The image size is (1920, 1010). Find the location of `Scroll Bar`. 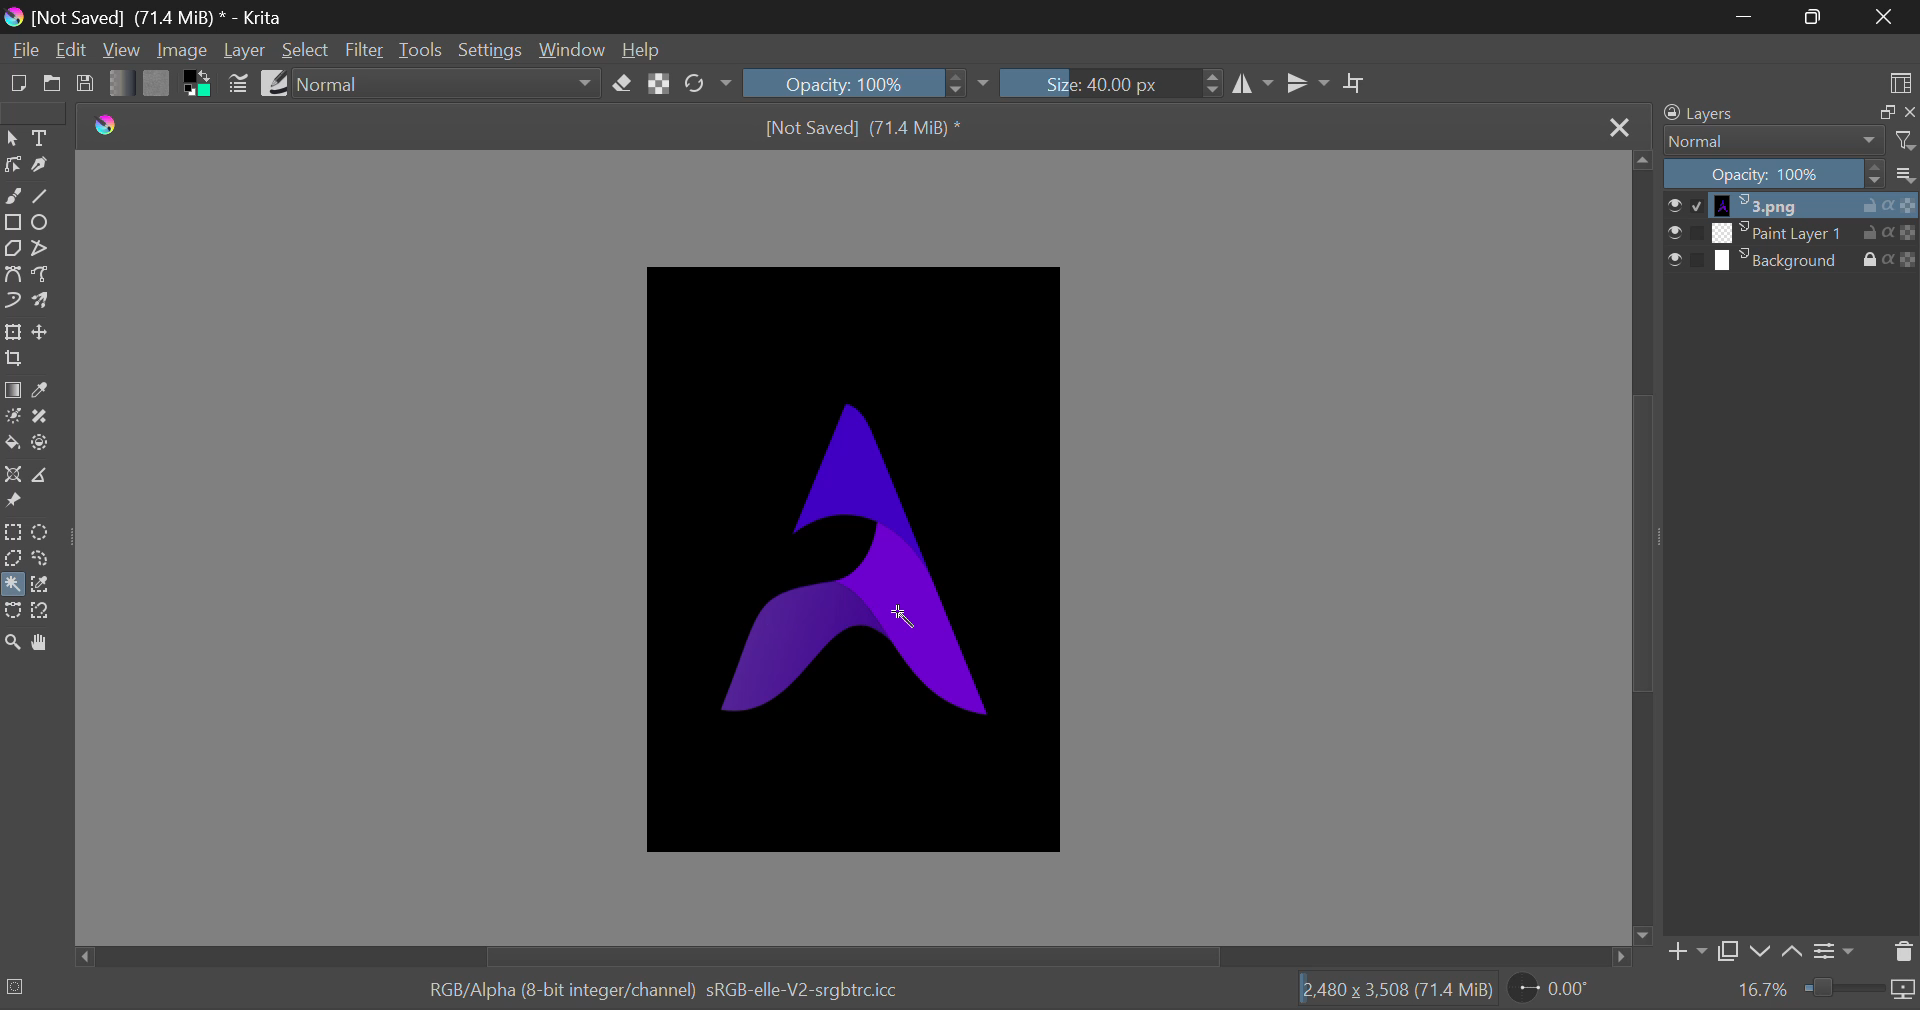

Scroll Bar is located at coordinates (1642, 548).